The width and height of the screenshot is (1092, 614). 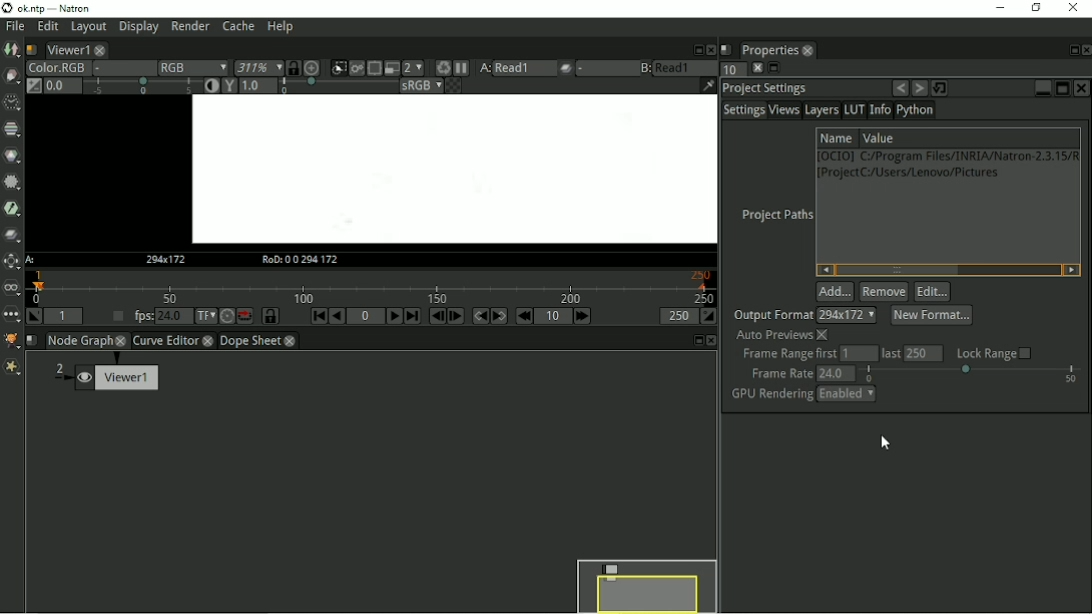 What do you see at coordinates (293, 68) in the screenshot?
I see `Synchronize` at bounding box center [293, 68].